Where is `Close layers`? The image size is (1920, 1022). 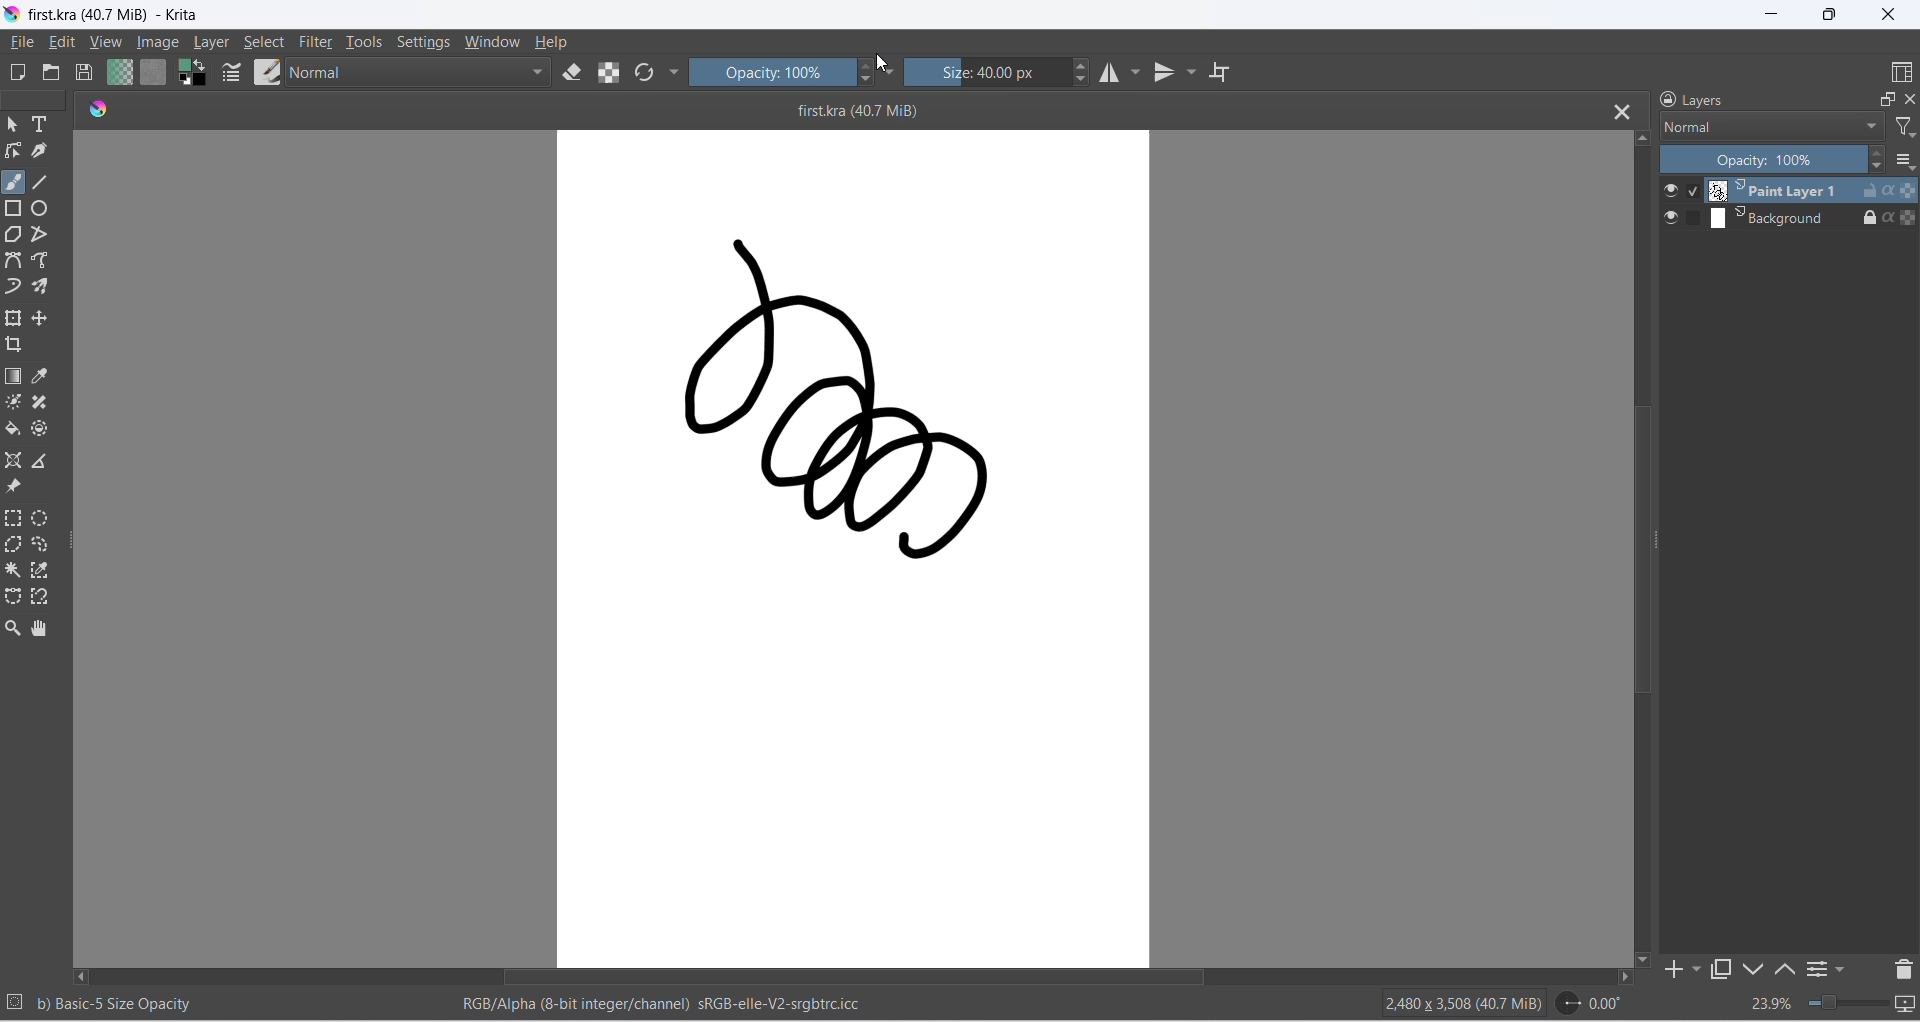 Close layers is located at coordinates (1910, 99).